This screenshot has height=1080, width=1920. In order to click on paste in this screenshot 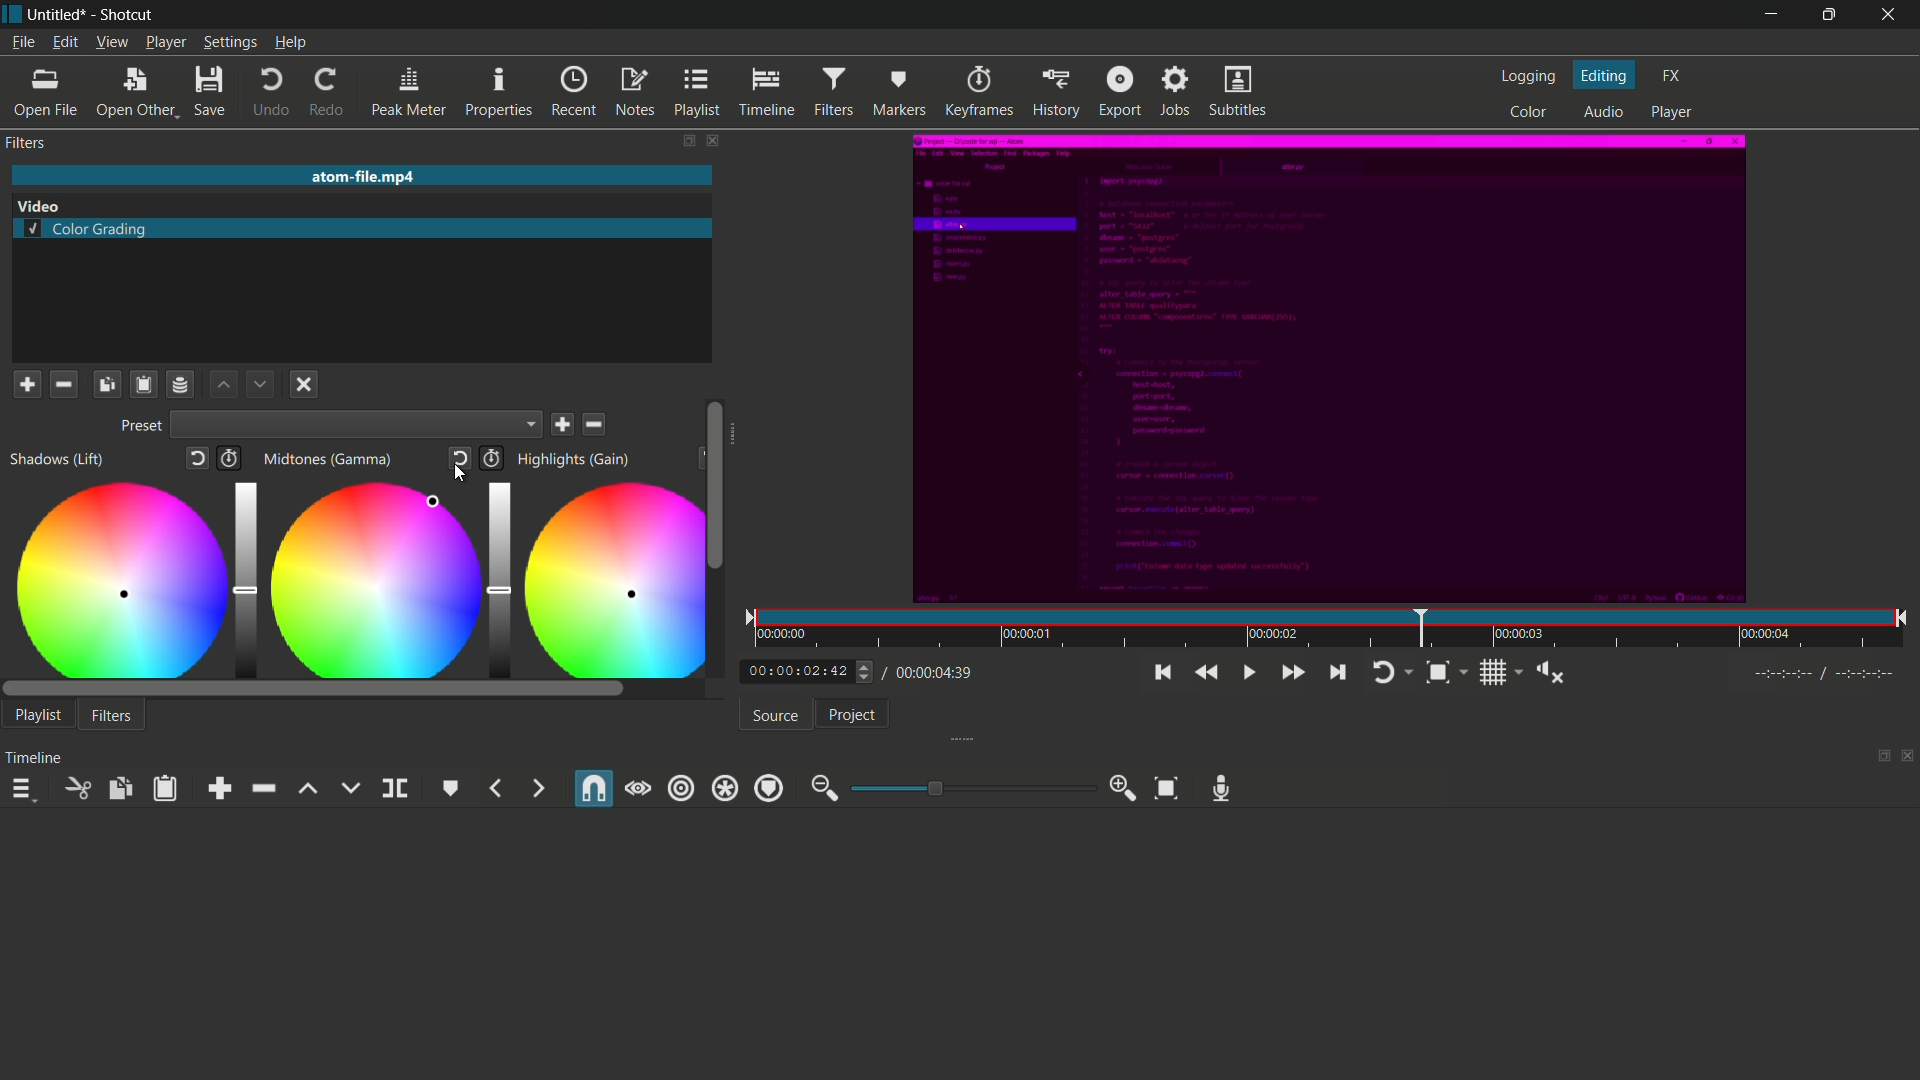, I will do `click(169, 788)`.